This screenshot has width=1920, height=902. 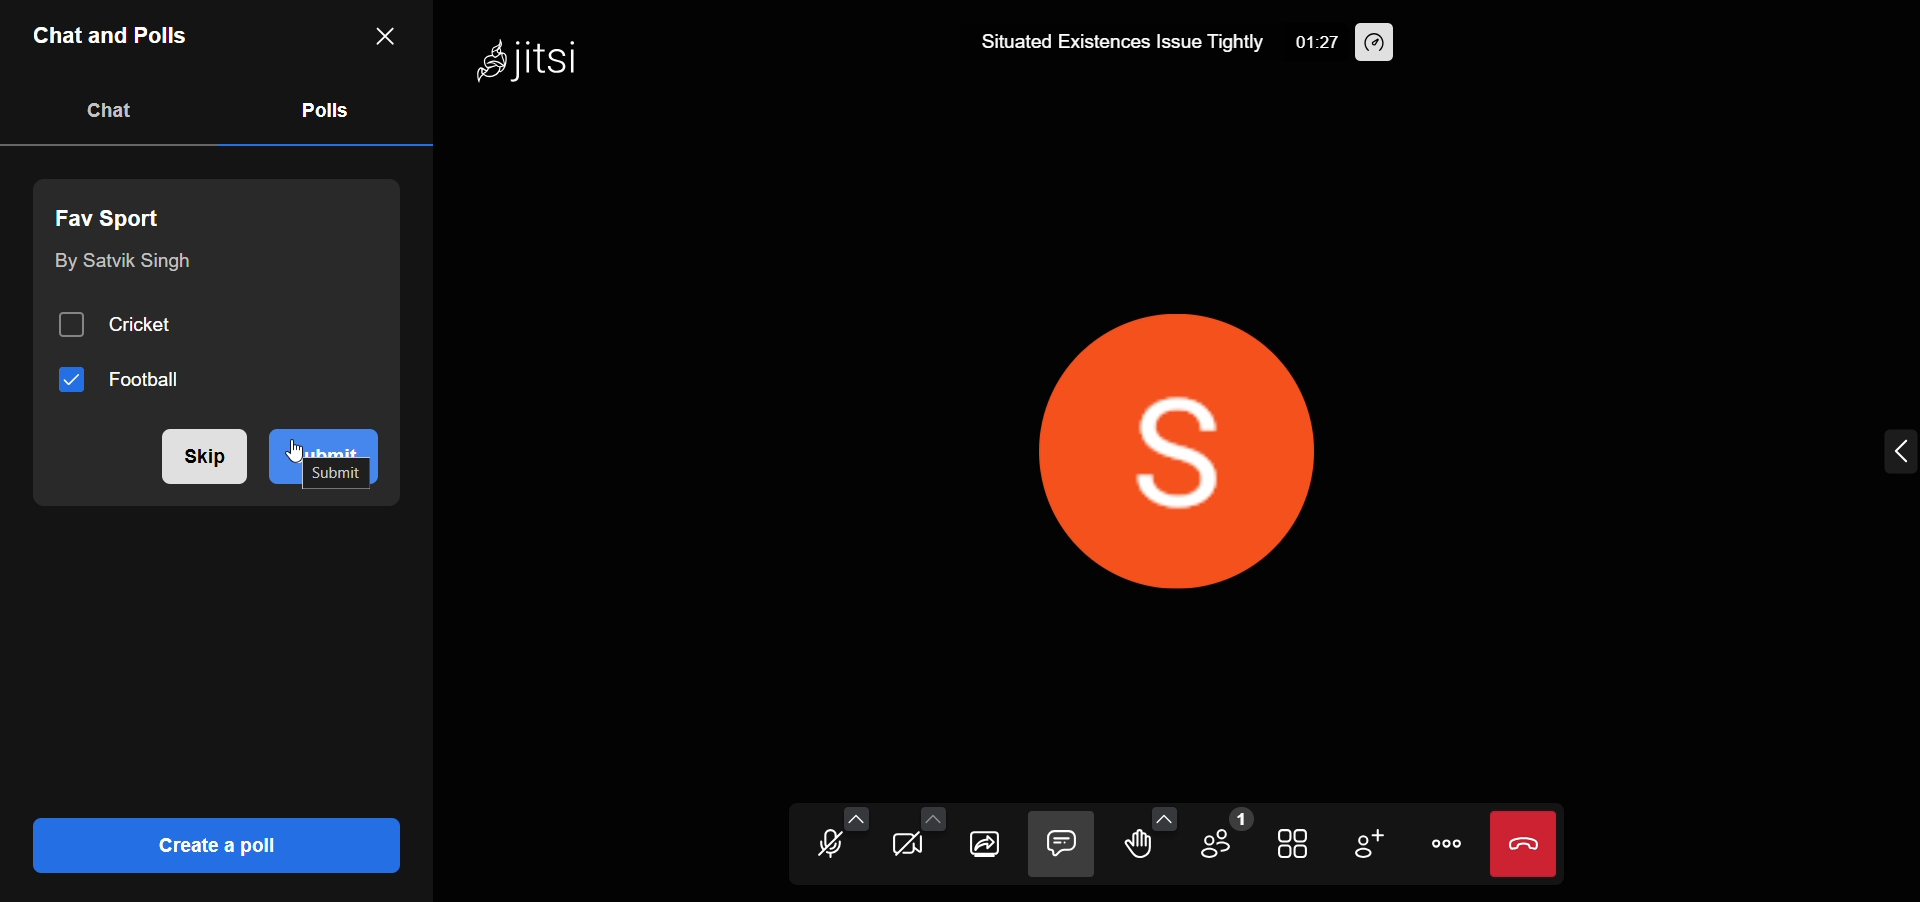 I want to click on chats and polls, so click(x=114, y=36).